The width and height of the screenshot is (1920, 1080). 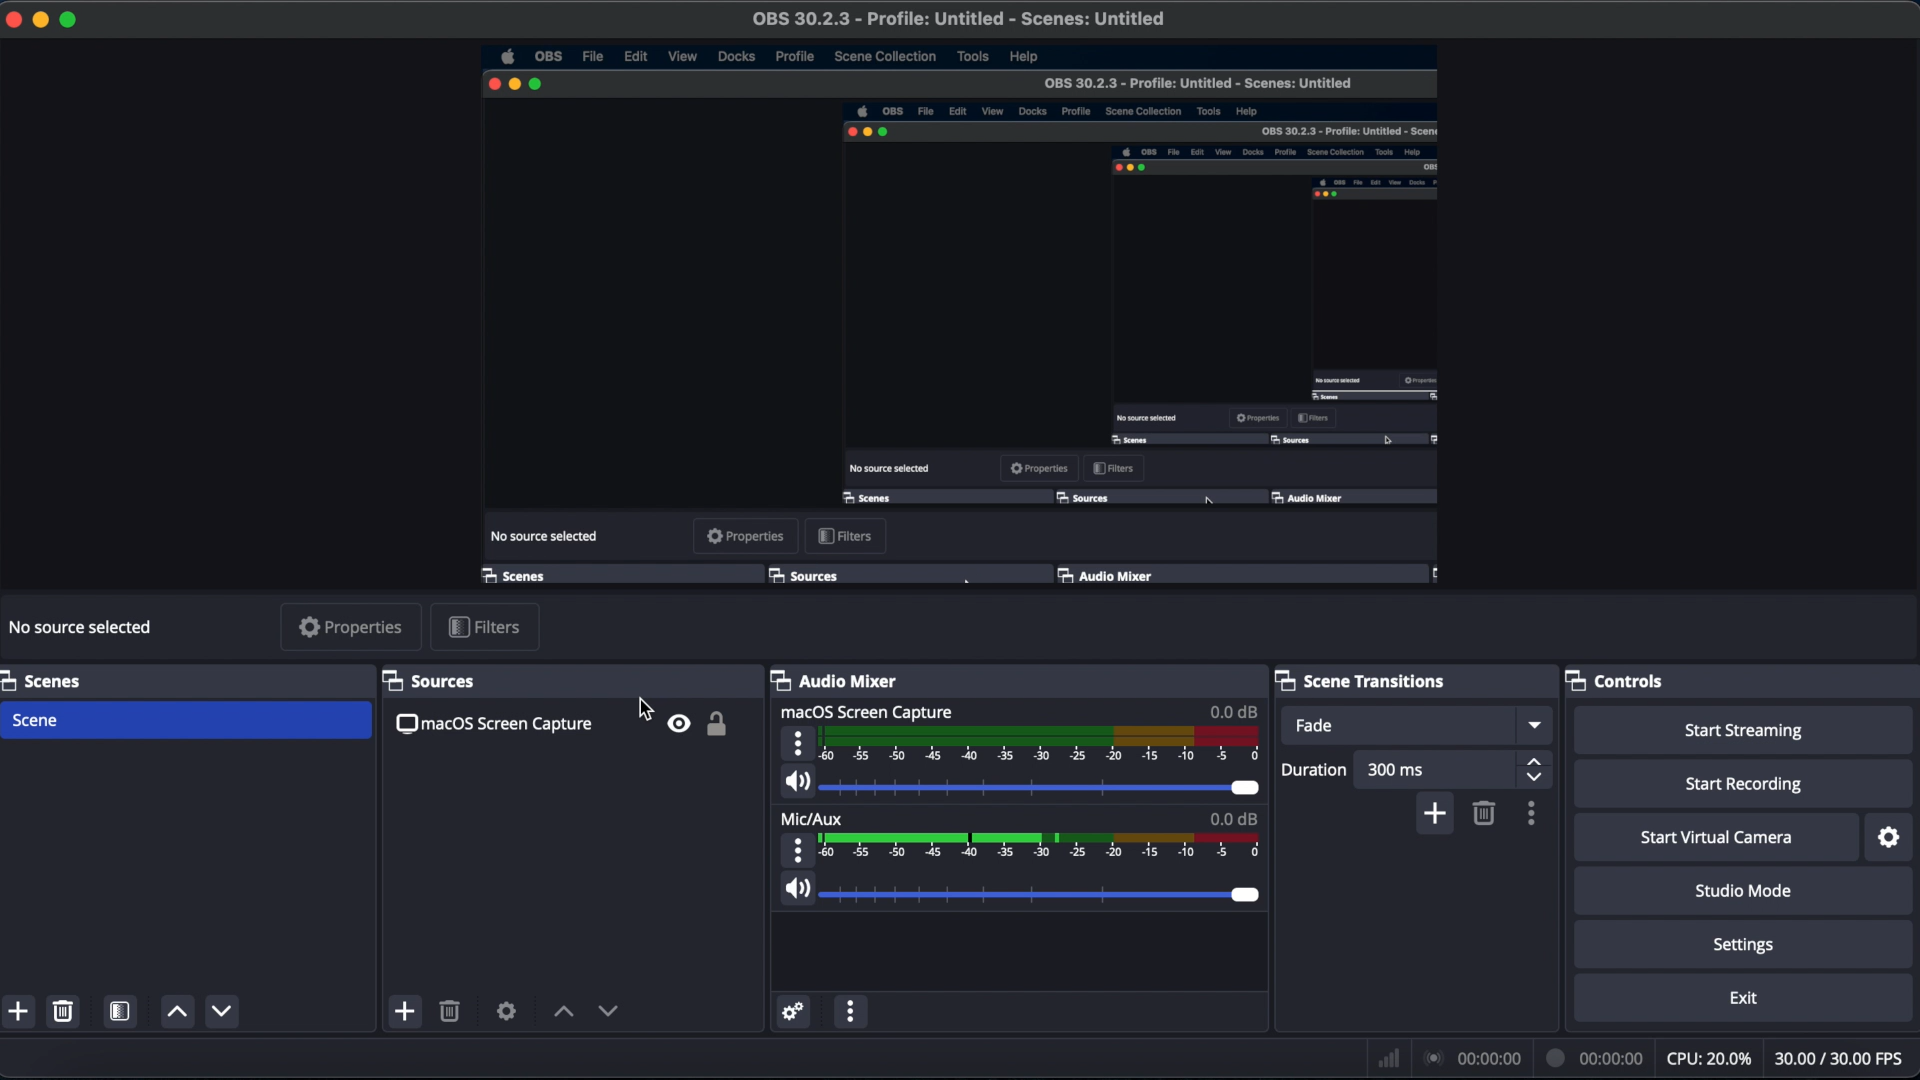 What do you see at coordinates (794, 1012) in the screenshot?
I see `advanced audio properties` at bounding box center [794, 1012].